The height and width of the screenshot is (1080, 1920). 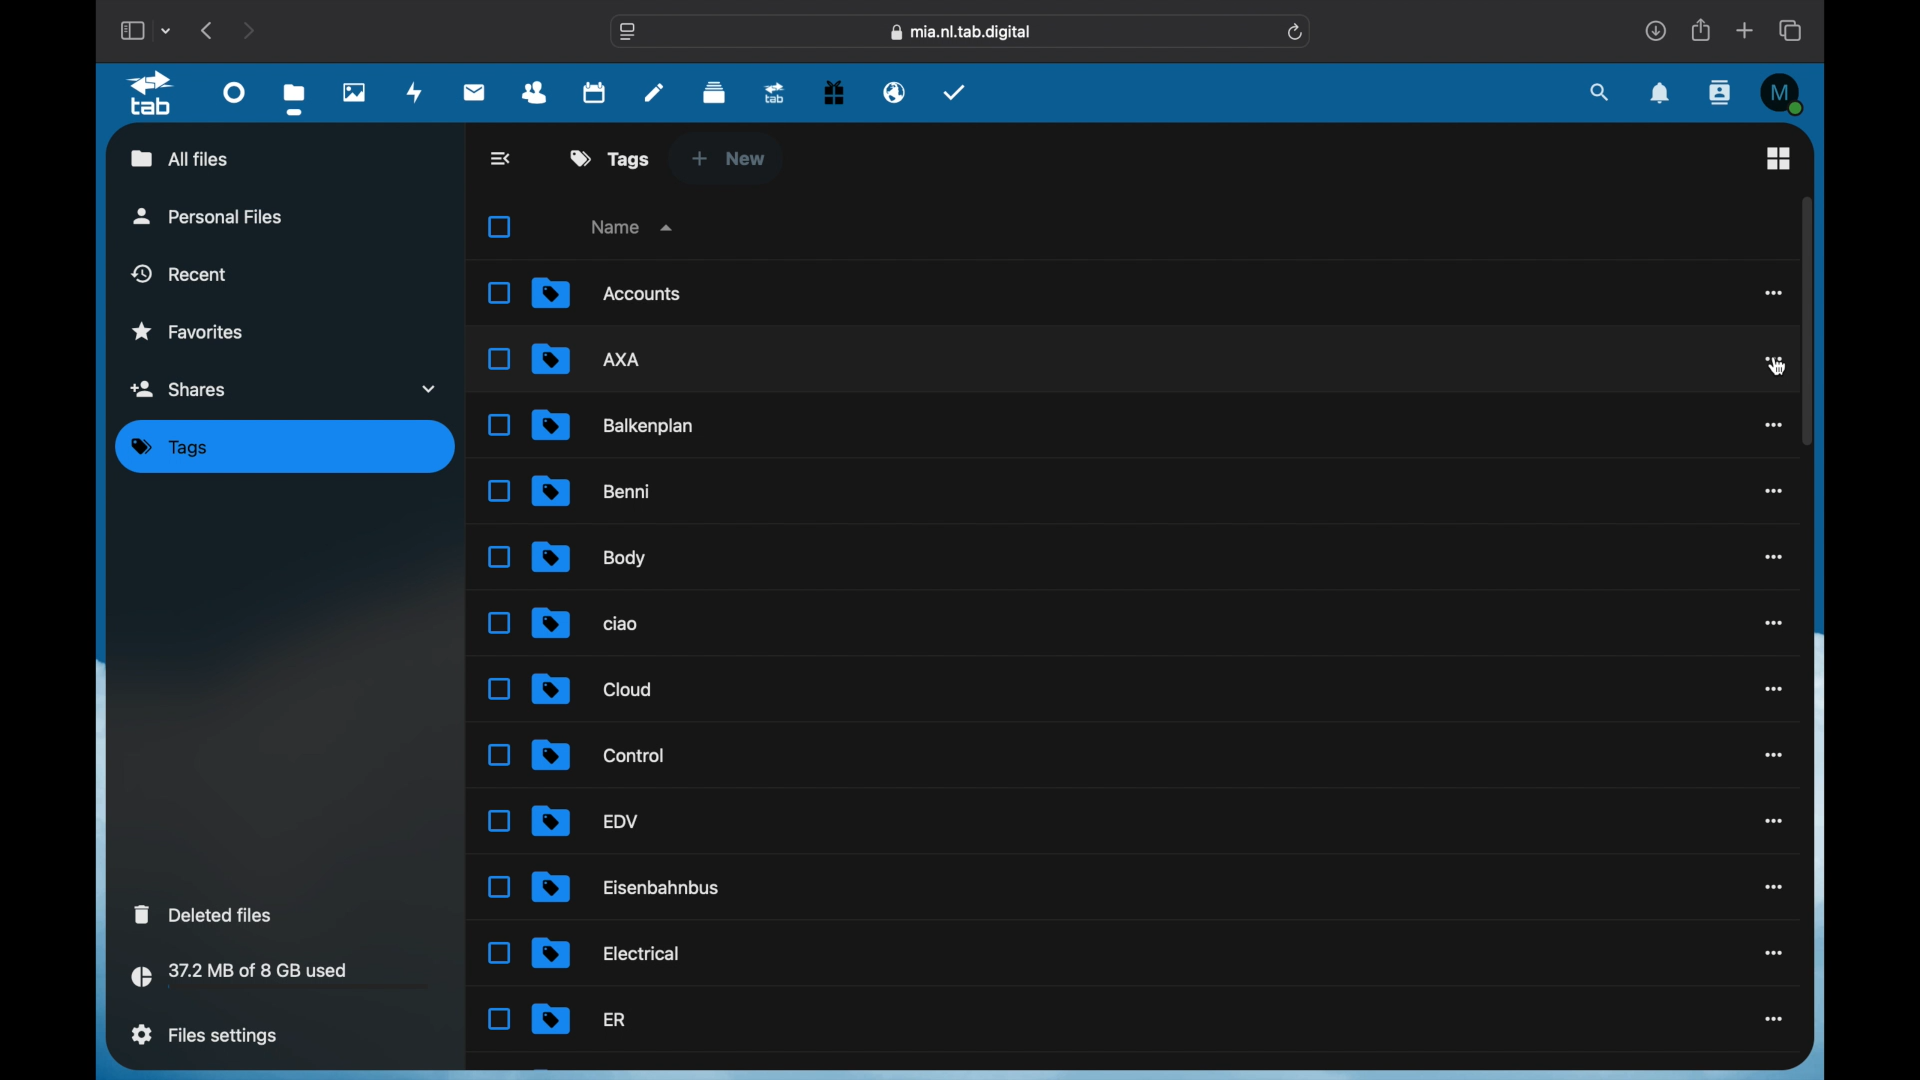 I want to click on contacts, so click(x=1721, y=94).